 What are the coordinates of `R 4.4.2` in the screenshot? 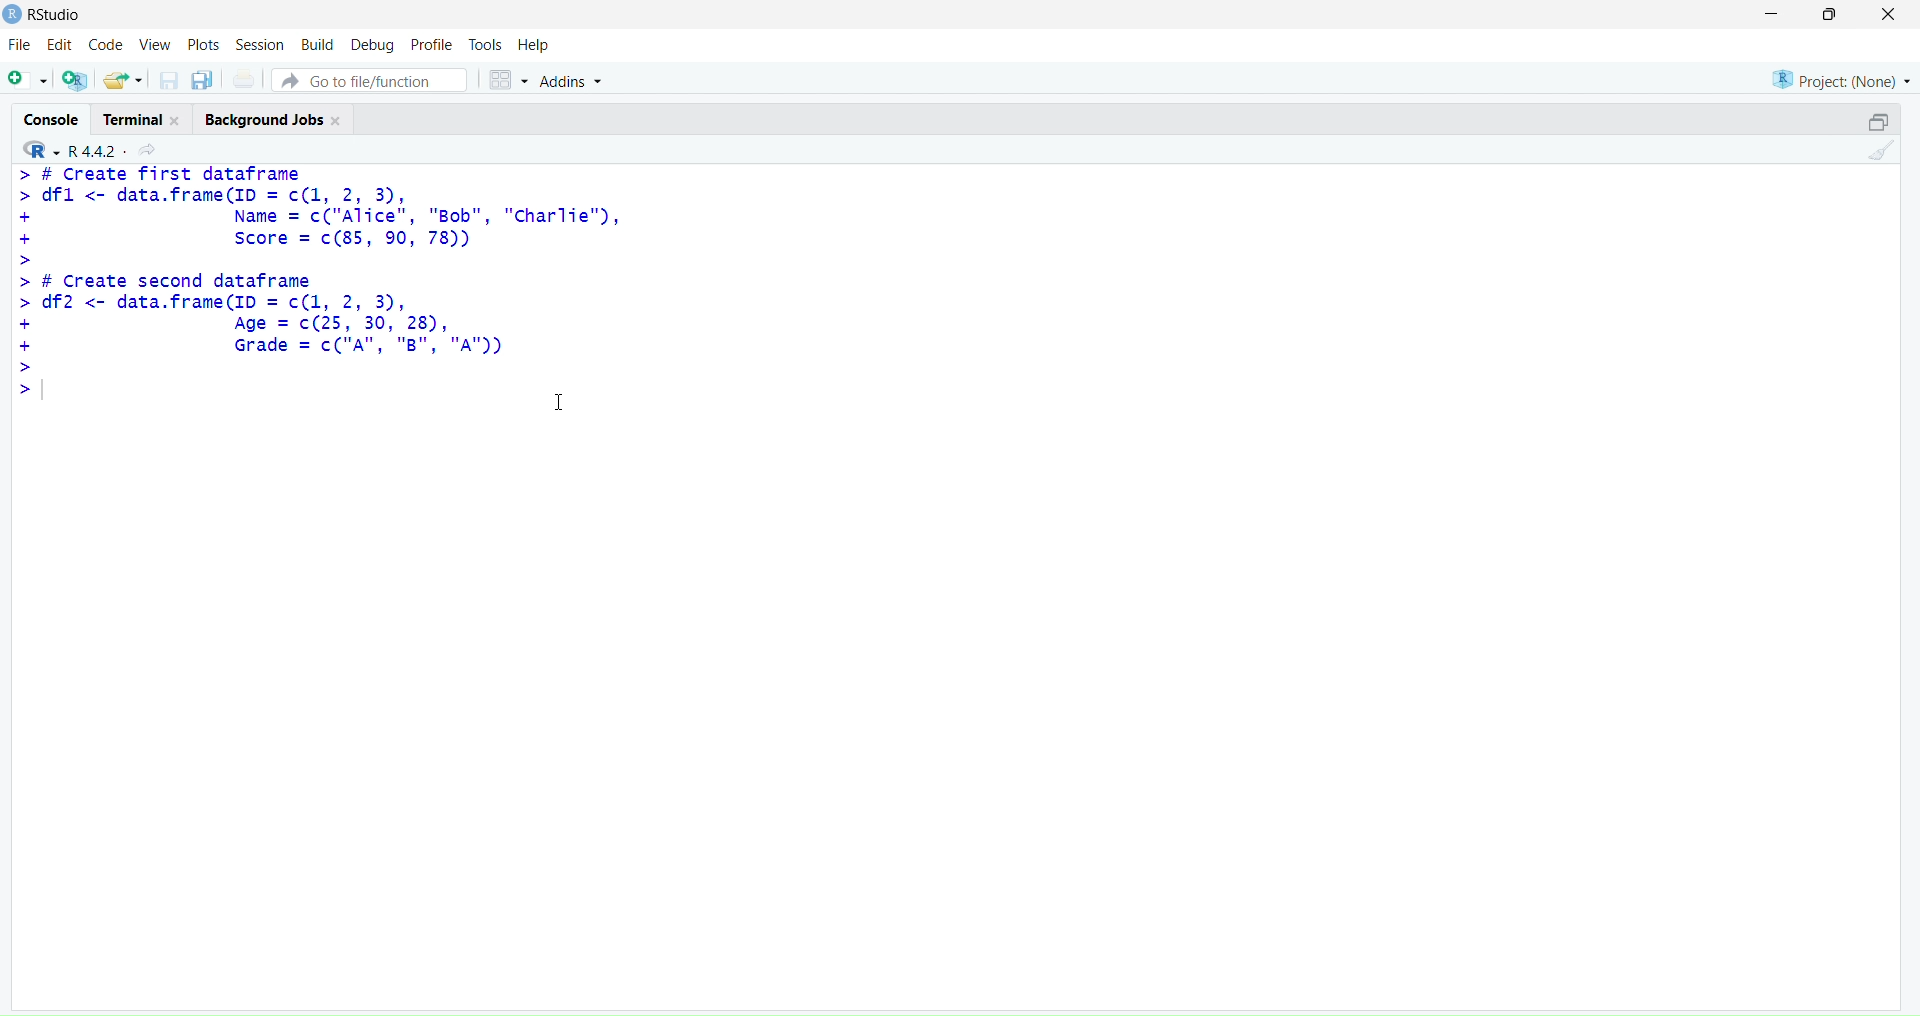 It's located at (68, 149).